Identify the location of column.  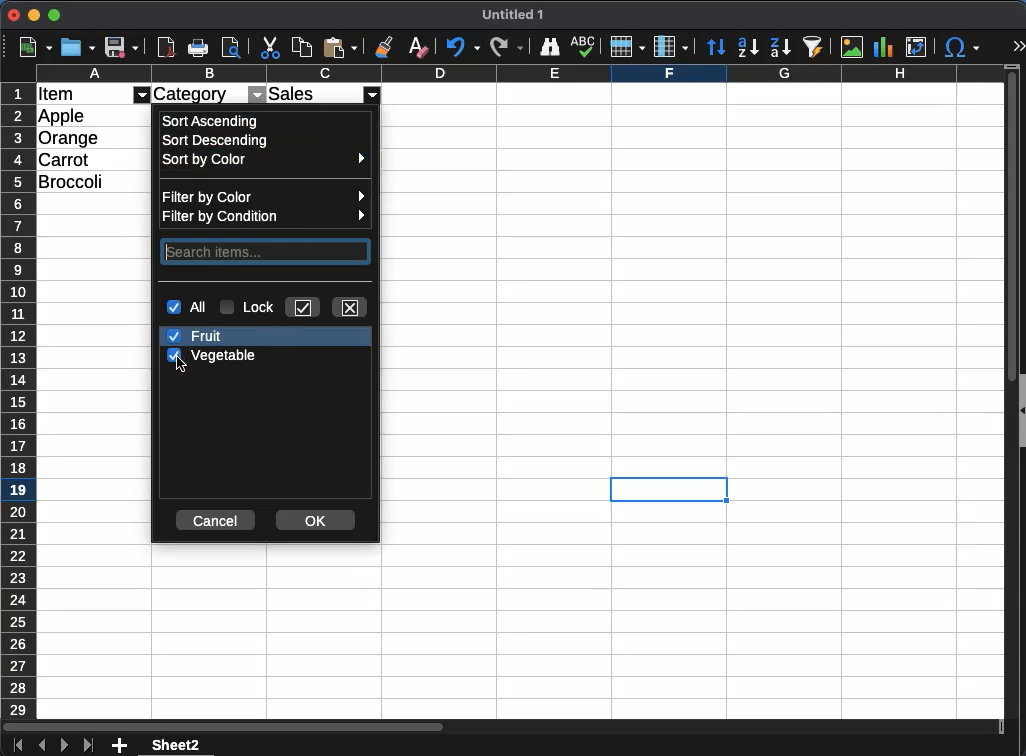
(670, 47).